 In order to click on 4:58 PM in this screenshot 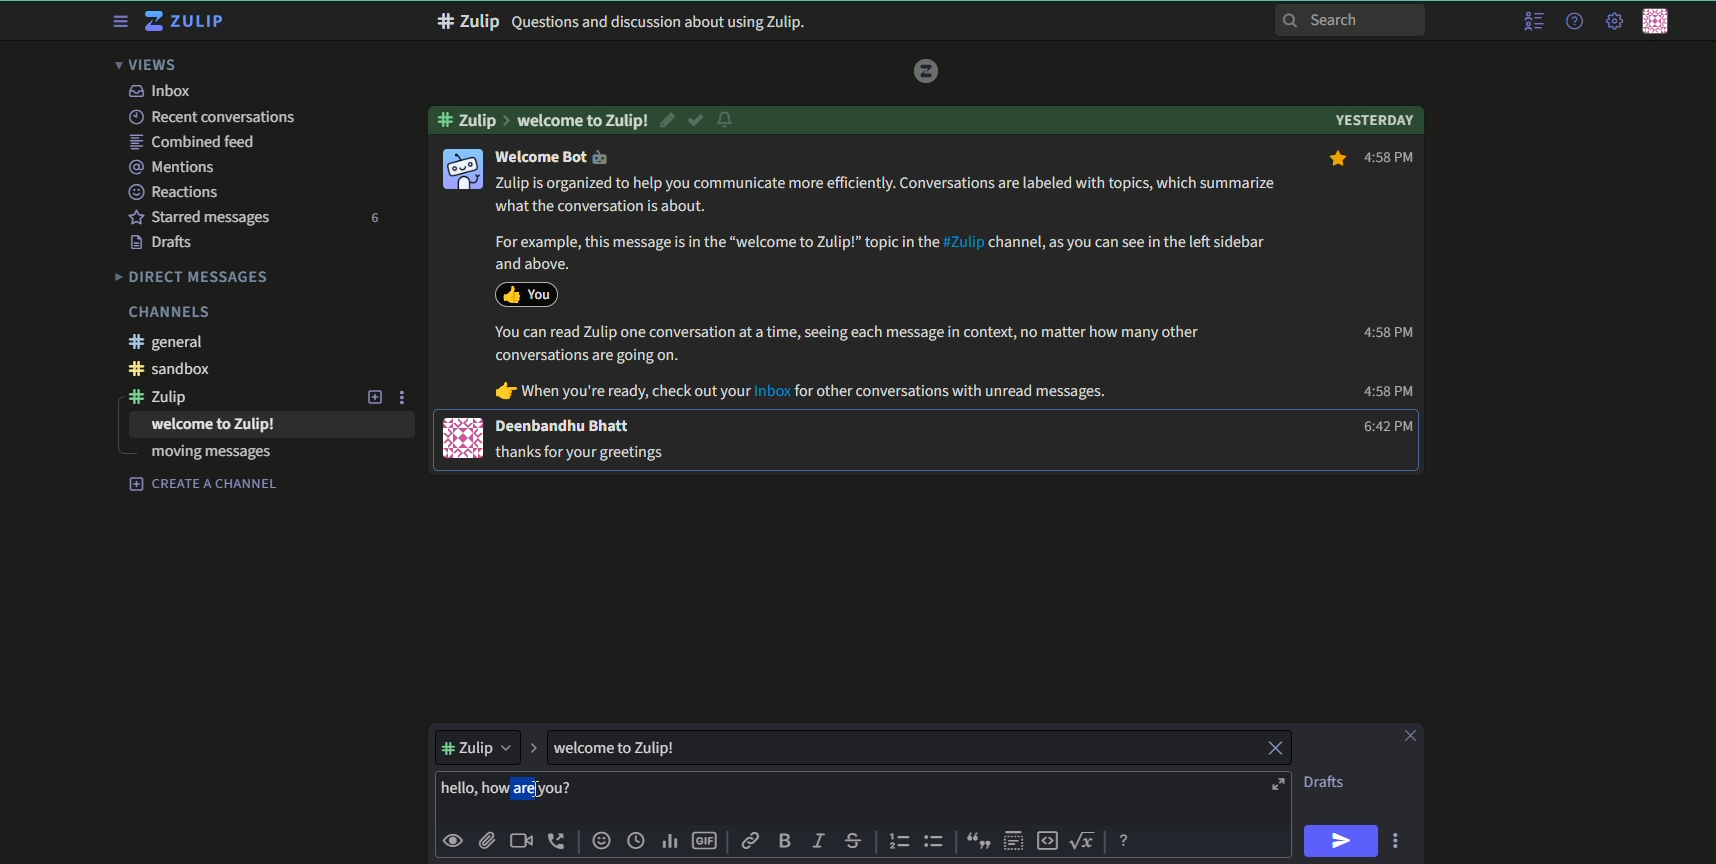, I will do `click(1388, 392)`.